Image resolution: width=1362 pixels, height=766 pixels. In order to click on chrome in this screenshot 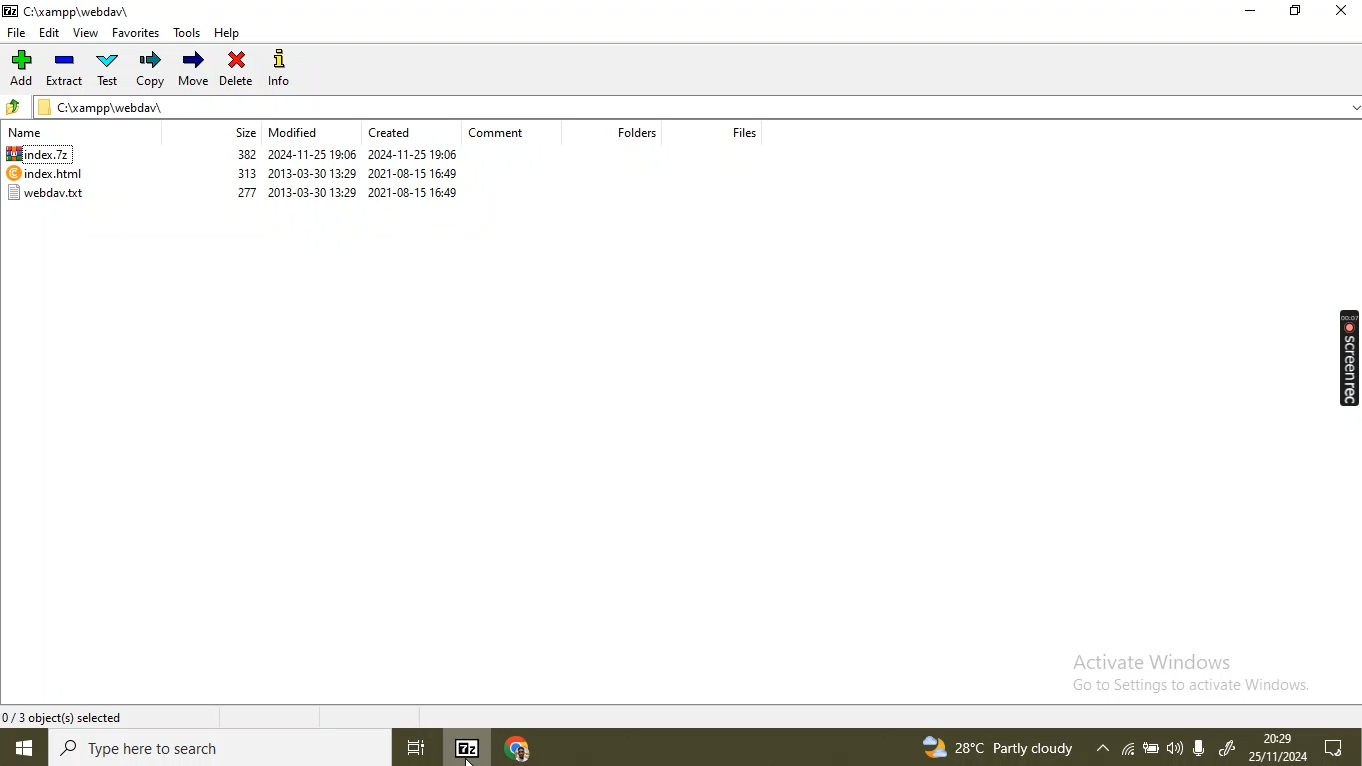, I will do `click(521, 746)`.